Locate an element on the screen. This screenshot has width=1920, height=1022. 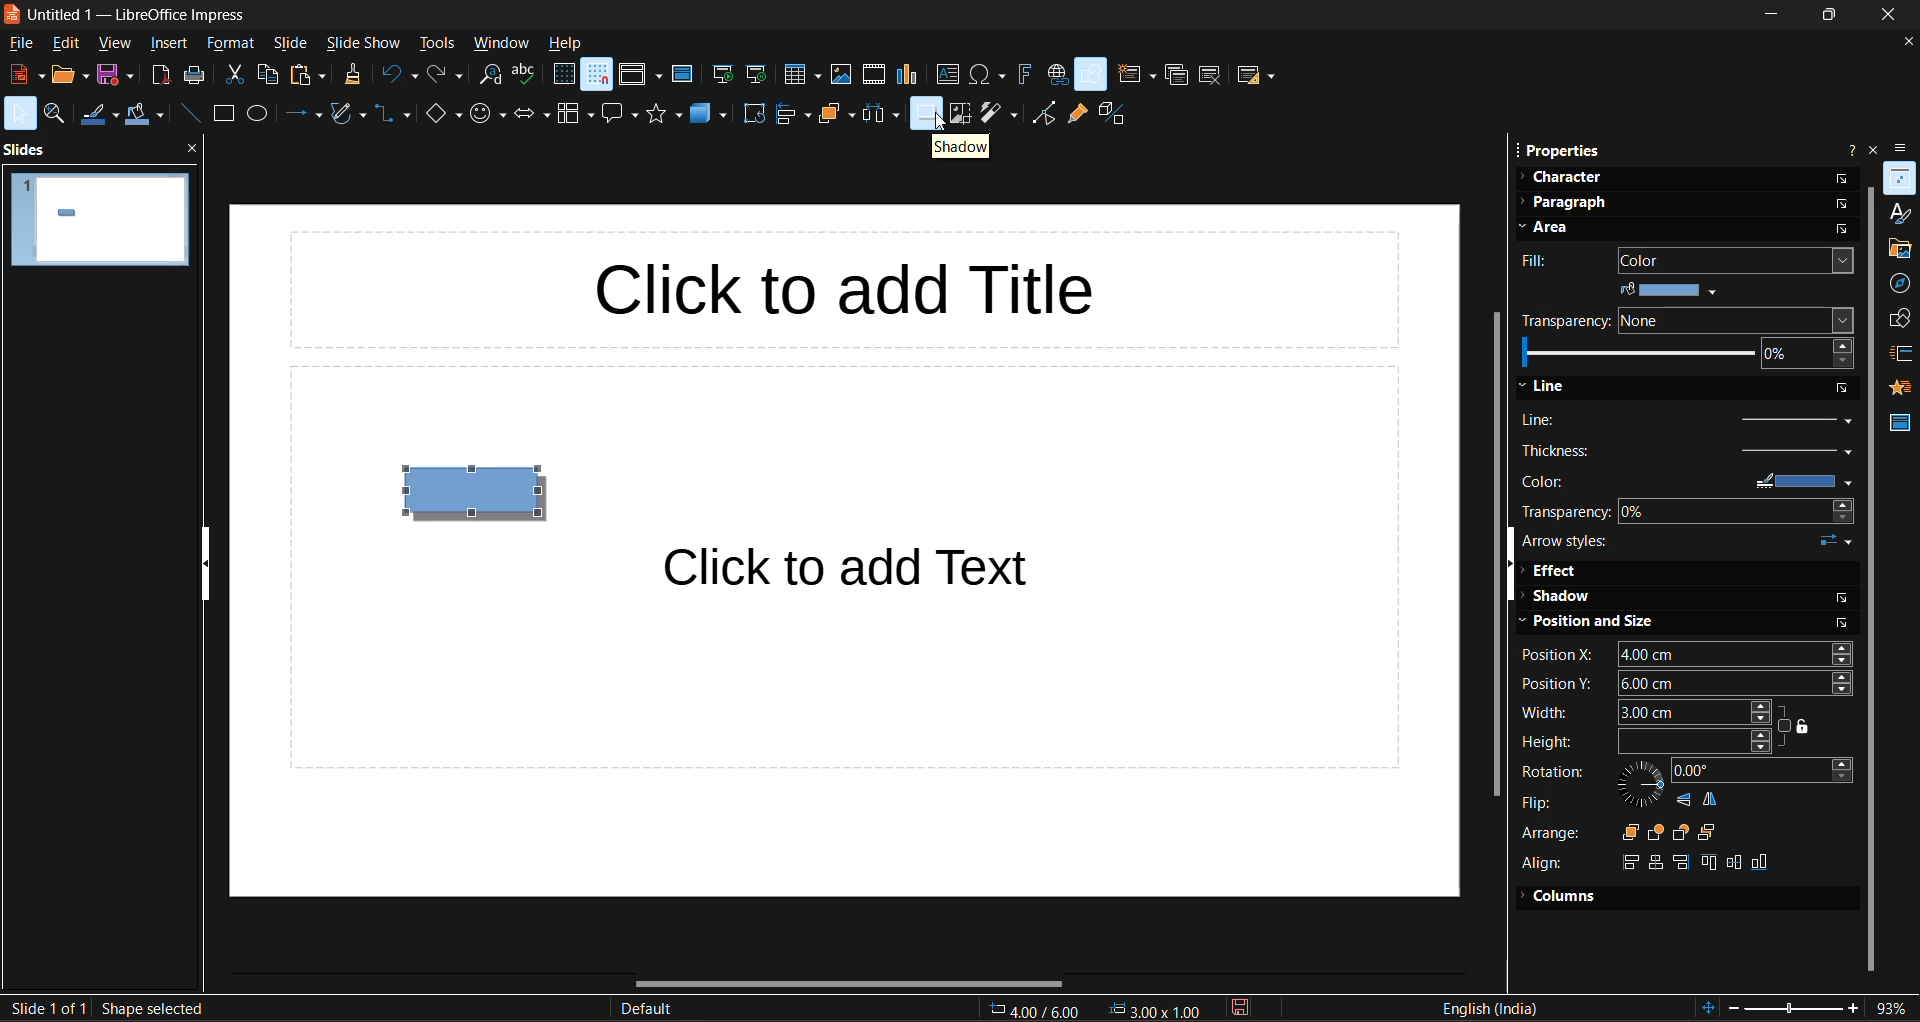
slide preview is located at coordinates (101, 219).